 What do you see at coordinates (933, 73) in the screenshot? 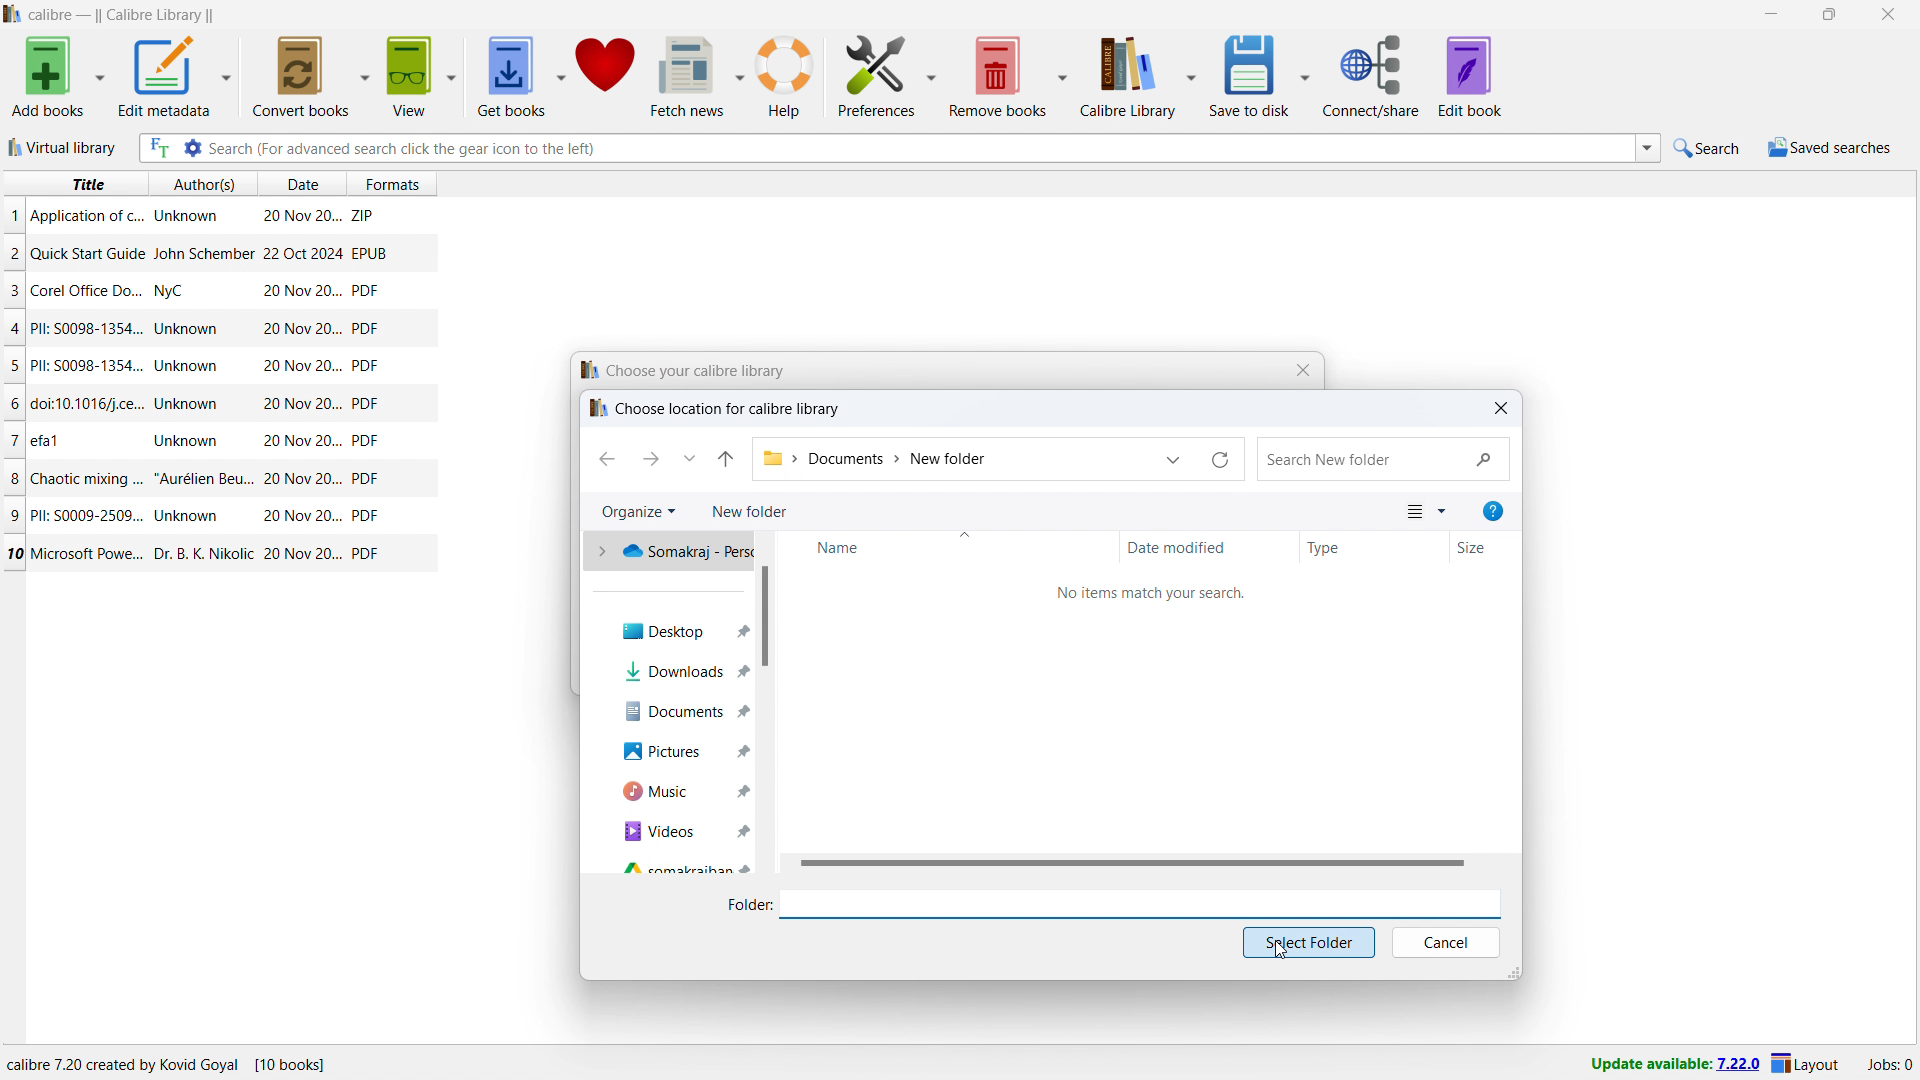
I see `preferences options` at bounding box center [933, 73].